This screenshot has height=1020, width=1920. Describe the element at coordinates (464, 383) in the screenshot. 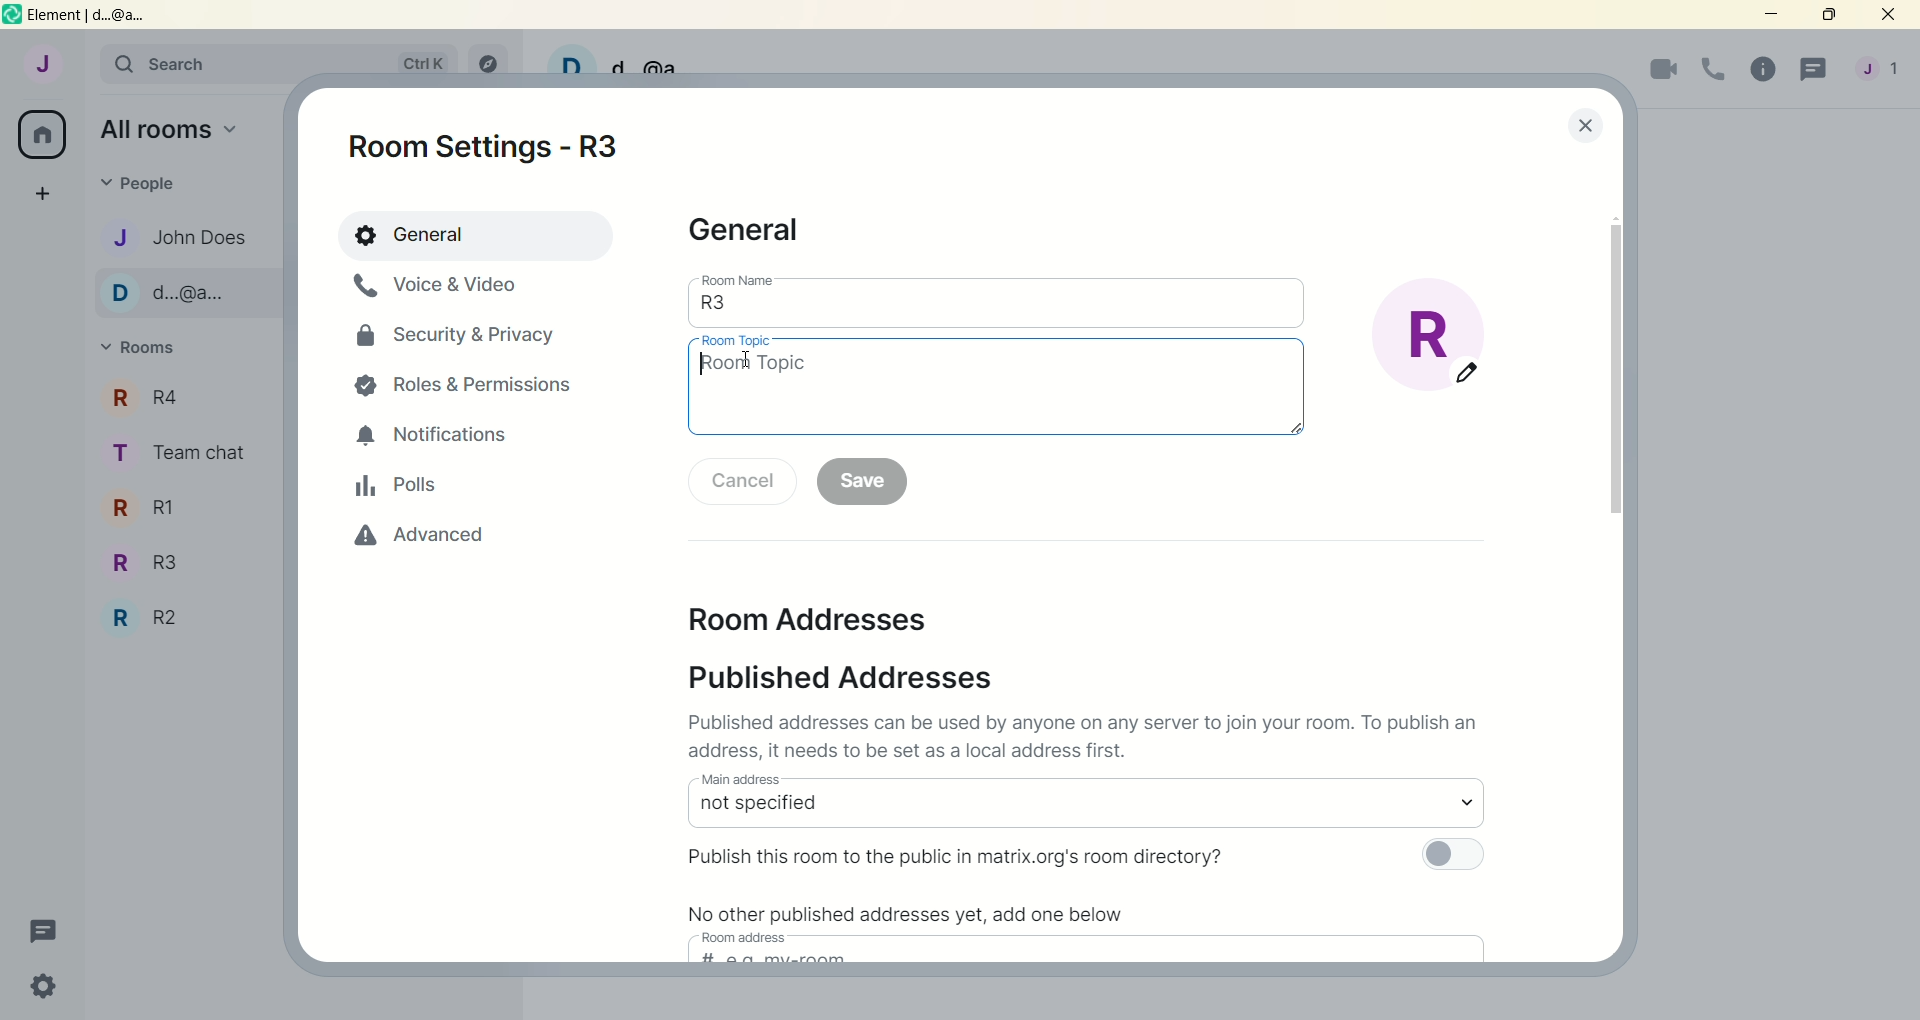

I see `roles and permissions` at that location.